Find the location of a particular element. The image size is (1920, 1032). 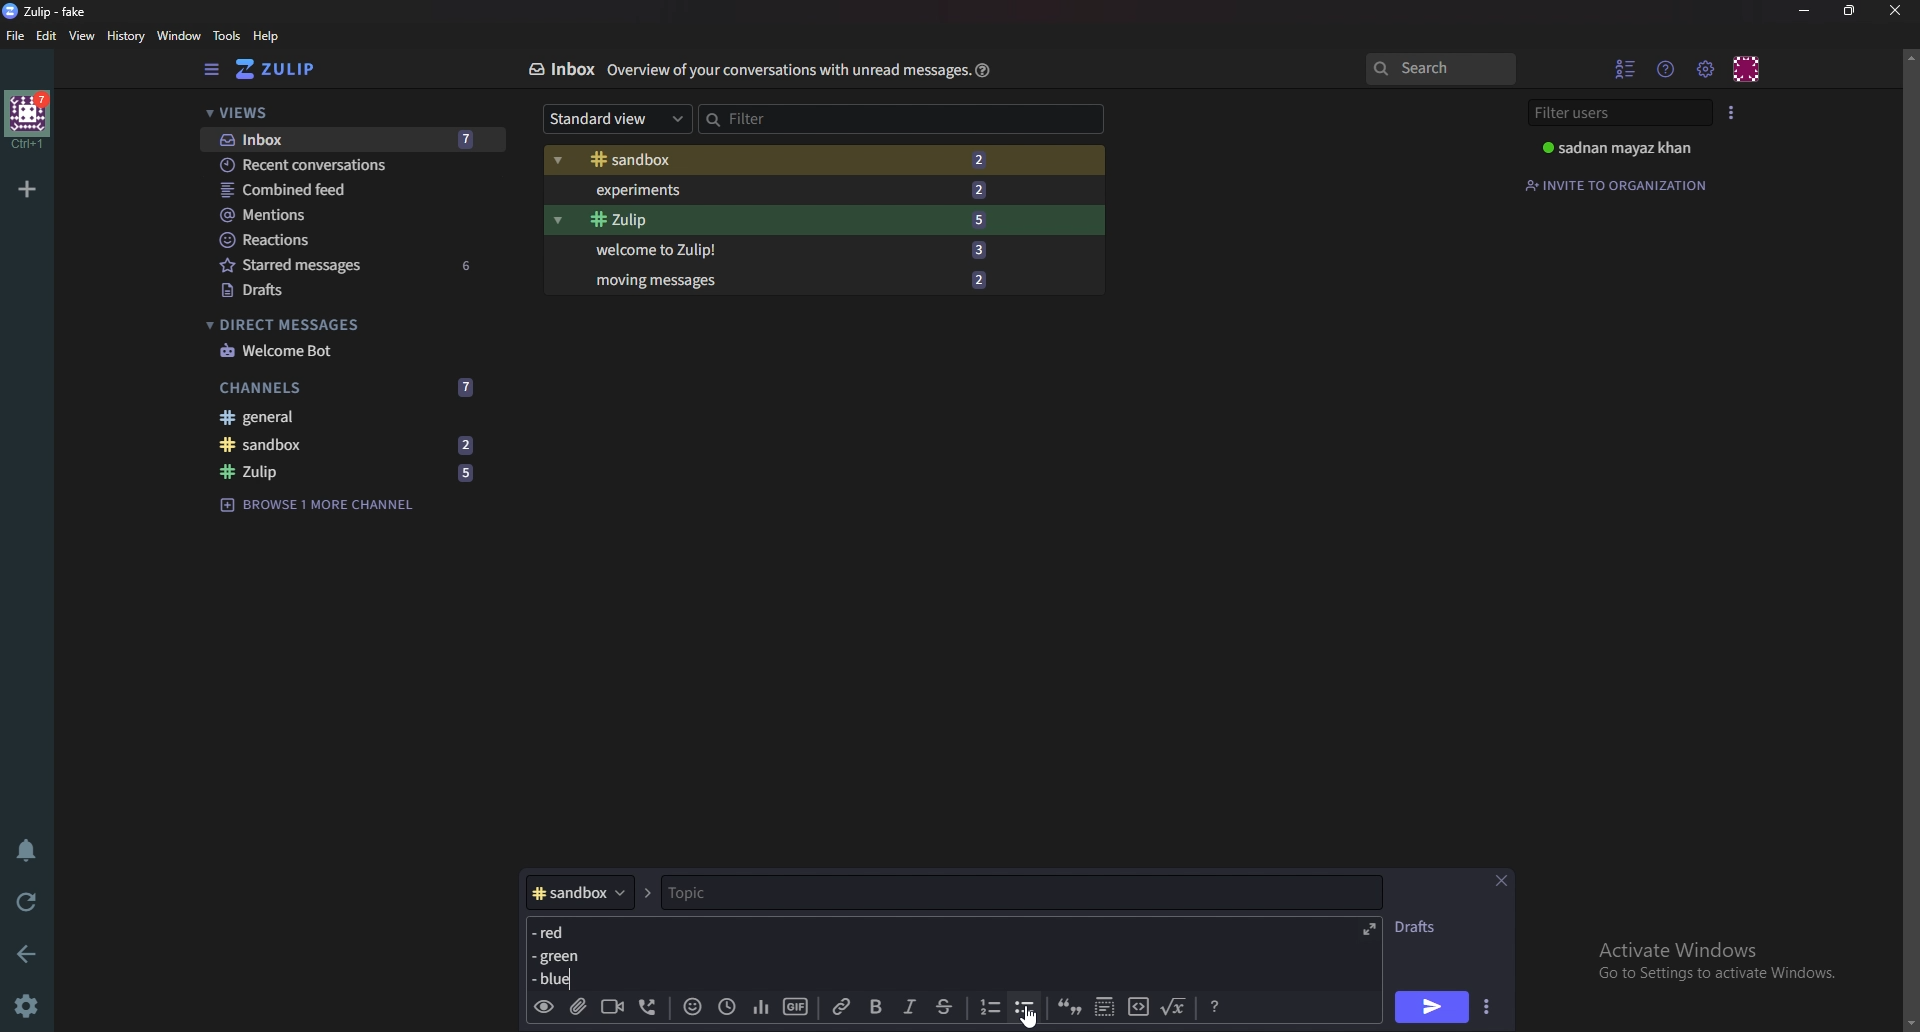

Moving messages is located at coordinates (789, 278).